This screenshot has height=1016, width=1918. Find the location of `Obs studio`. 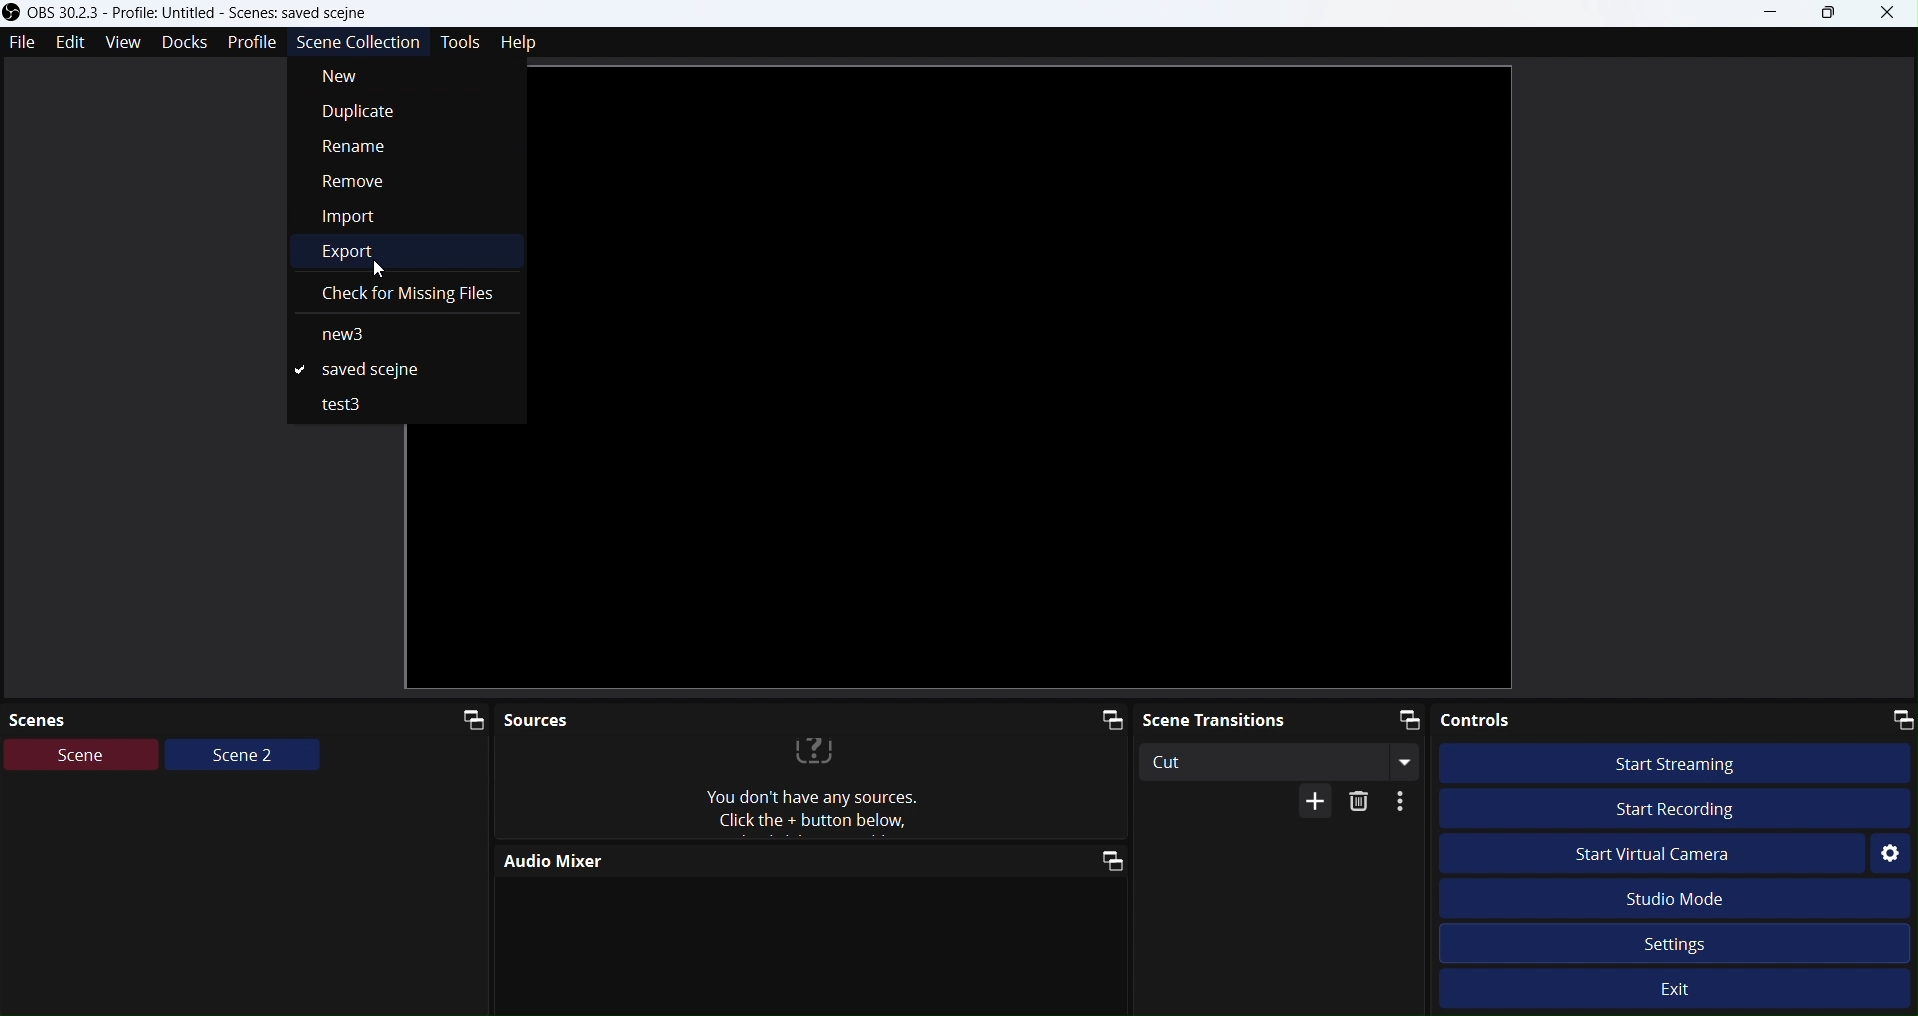

Obs studio is located at coordinates (193, 12).